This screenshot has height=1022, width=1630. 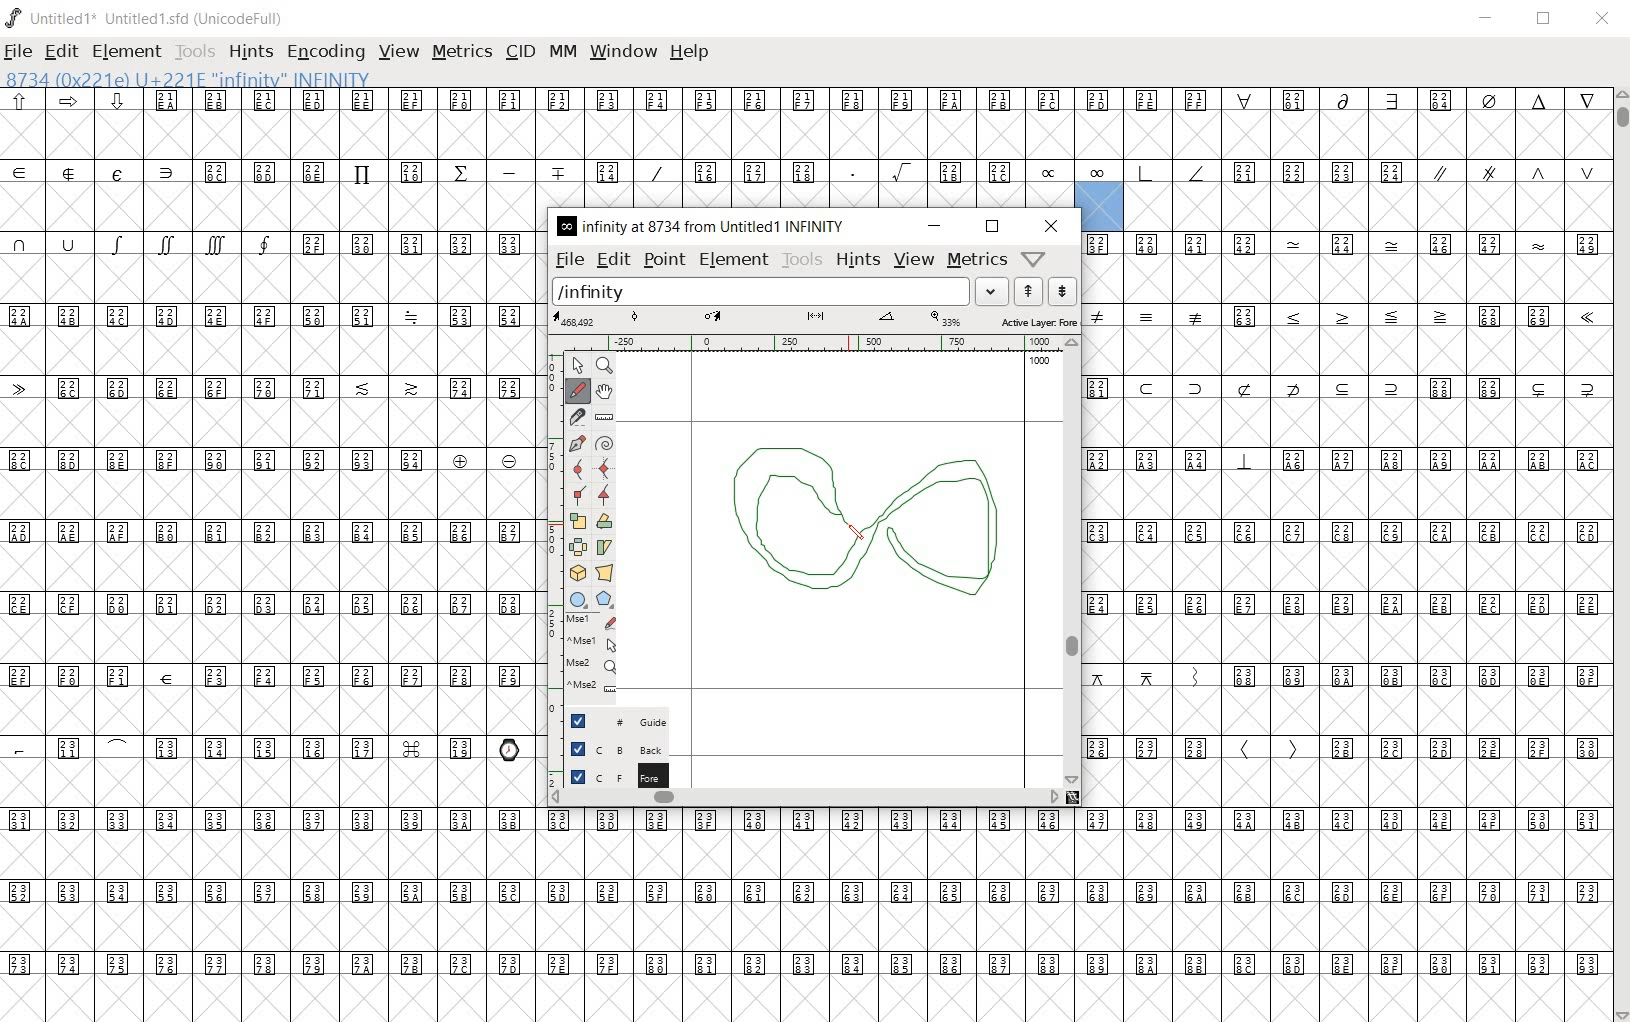 What do you see at coordinates (272, 711) in the screenshot?
I see `empty glyph slots` at bounding box center [272, 711].